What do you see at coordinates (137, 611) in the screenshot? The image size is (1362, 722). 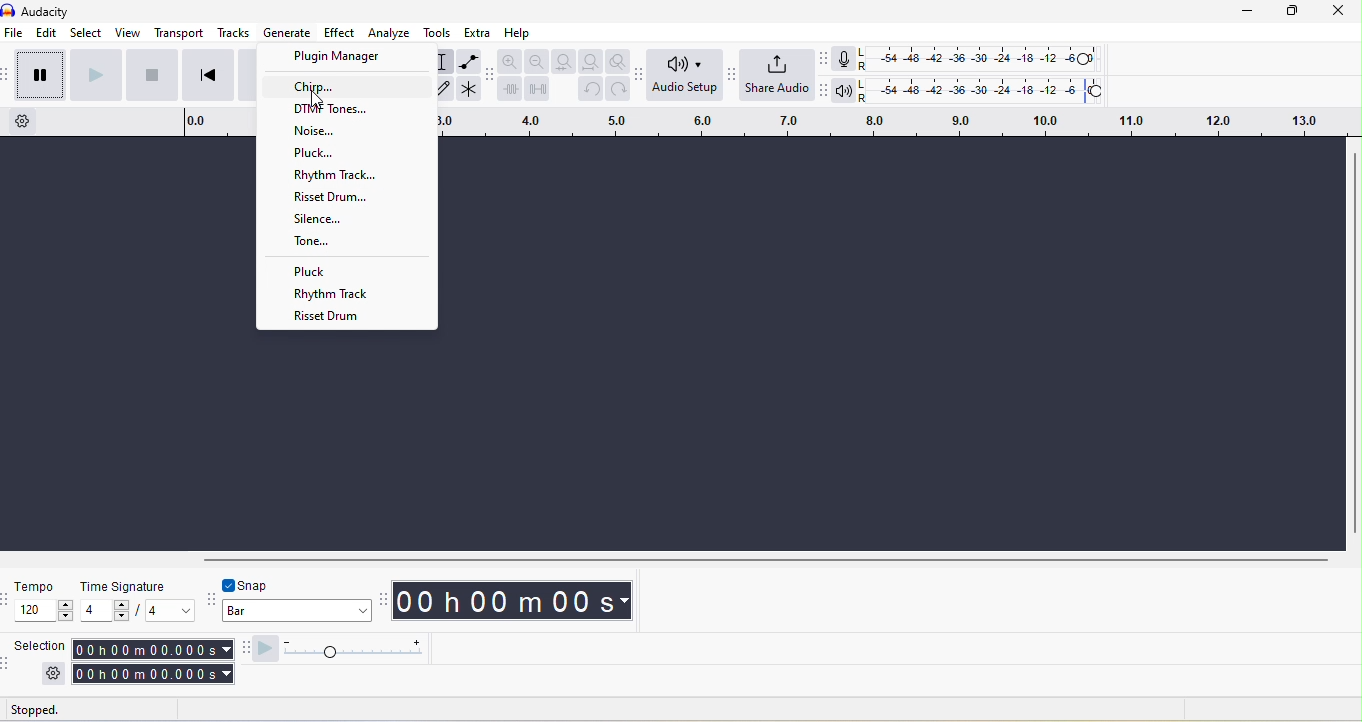 I see `4/4` at bounding box center [137, 611].